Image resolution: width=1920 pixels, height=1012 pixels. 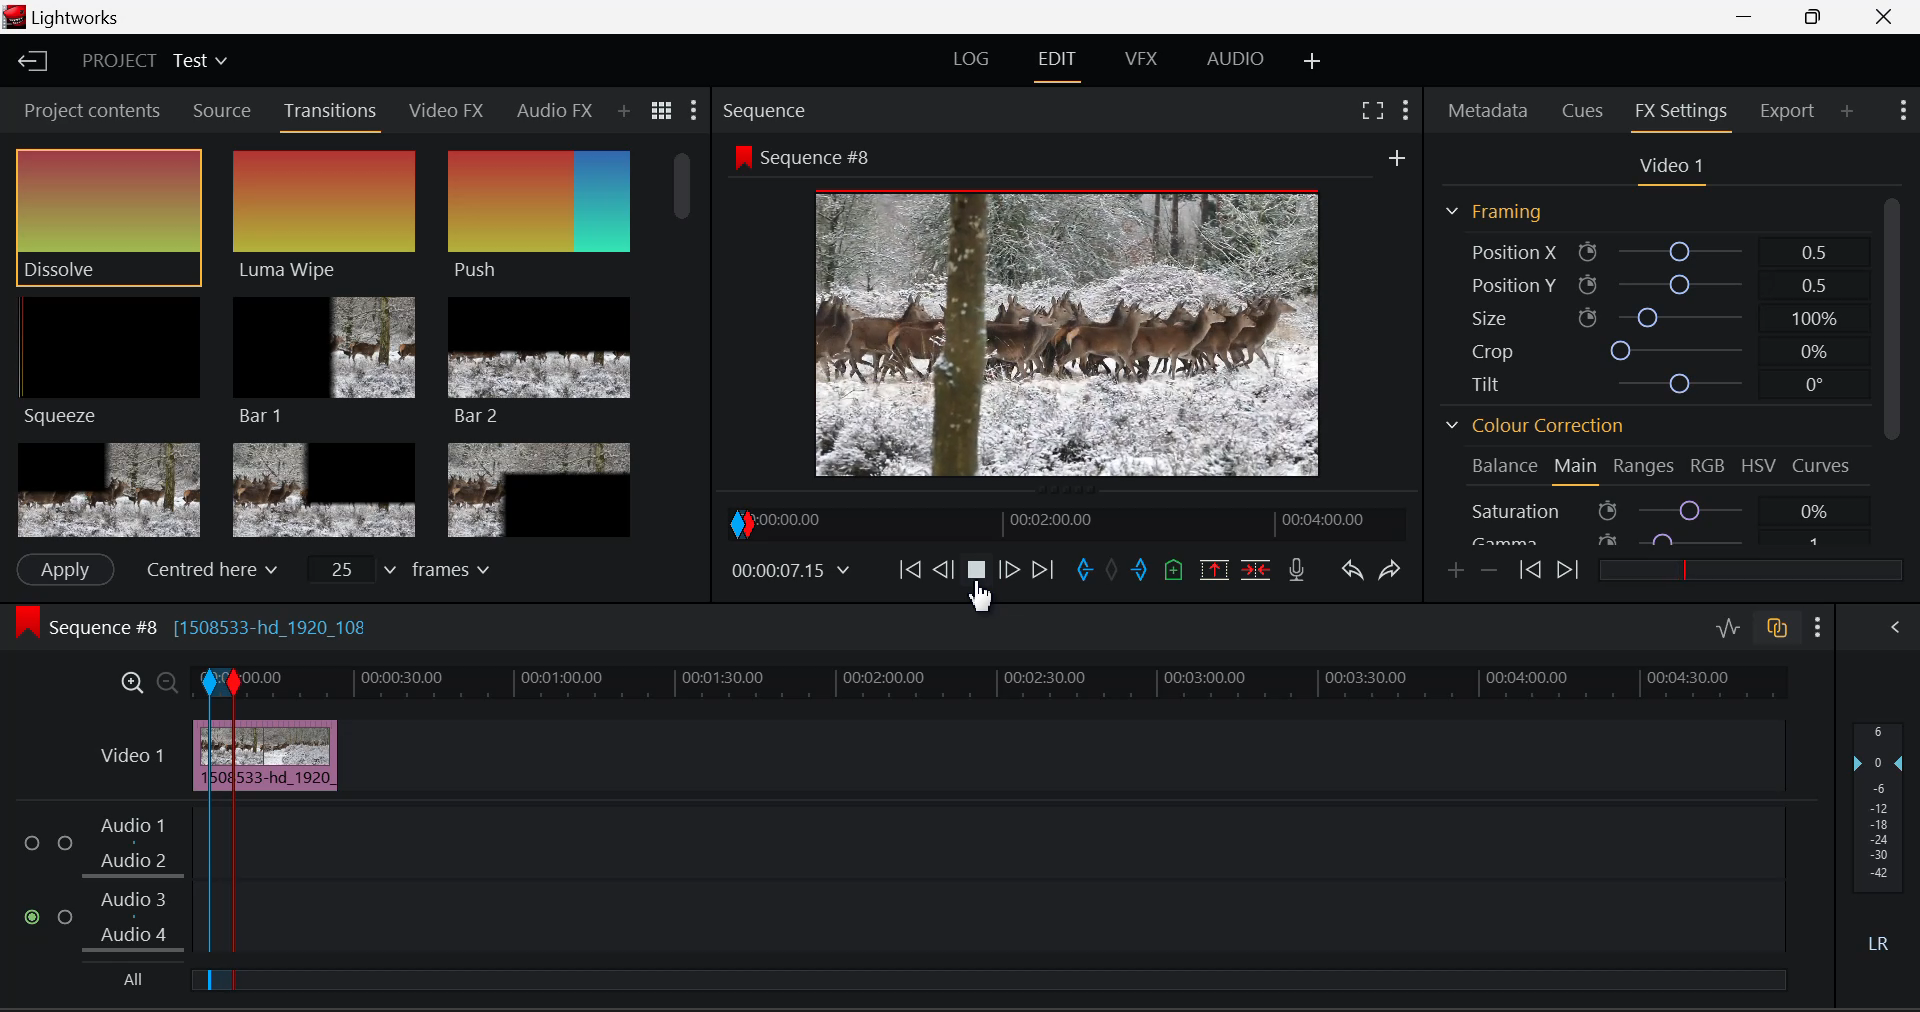 What do you see at coordinates (539, 218) in the screenshot?
I see `Push` at bounding box center [539, 218].